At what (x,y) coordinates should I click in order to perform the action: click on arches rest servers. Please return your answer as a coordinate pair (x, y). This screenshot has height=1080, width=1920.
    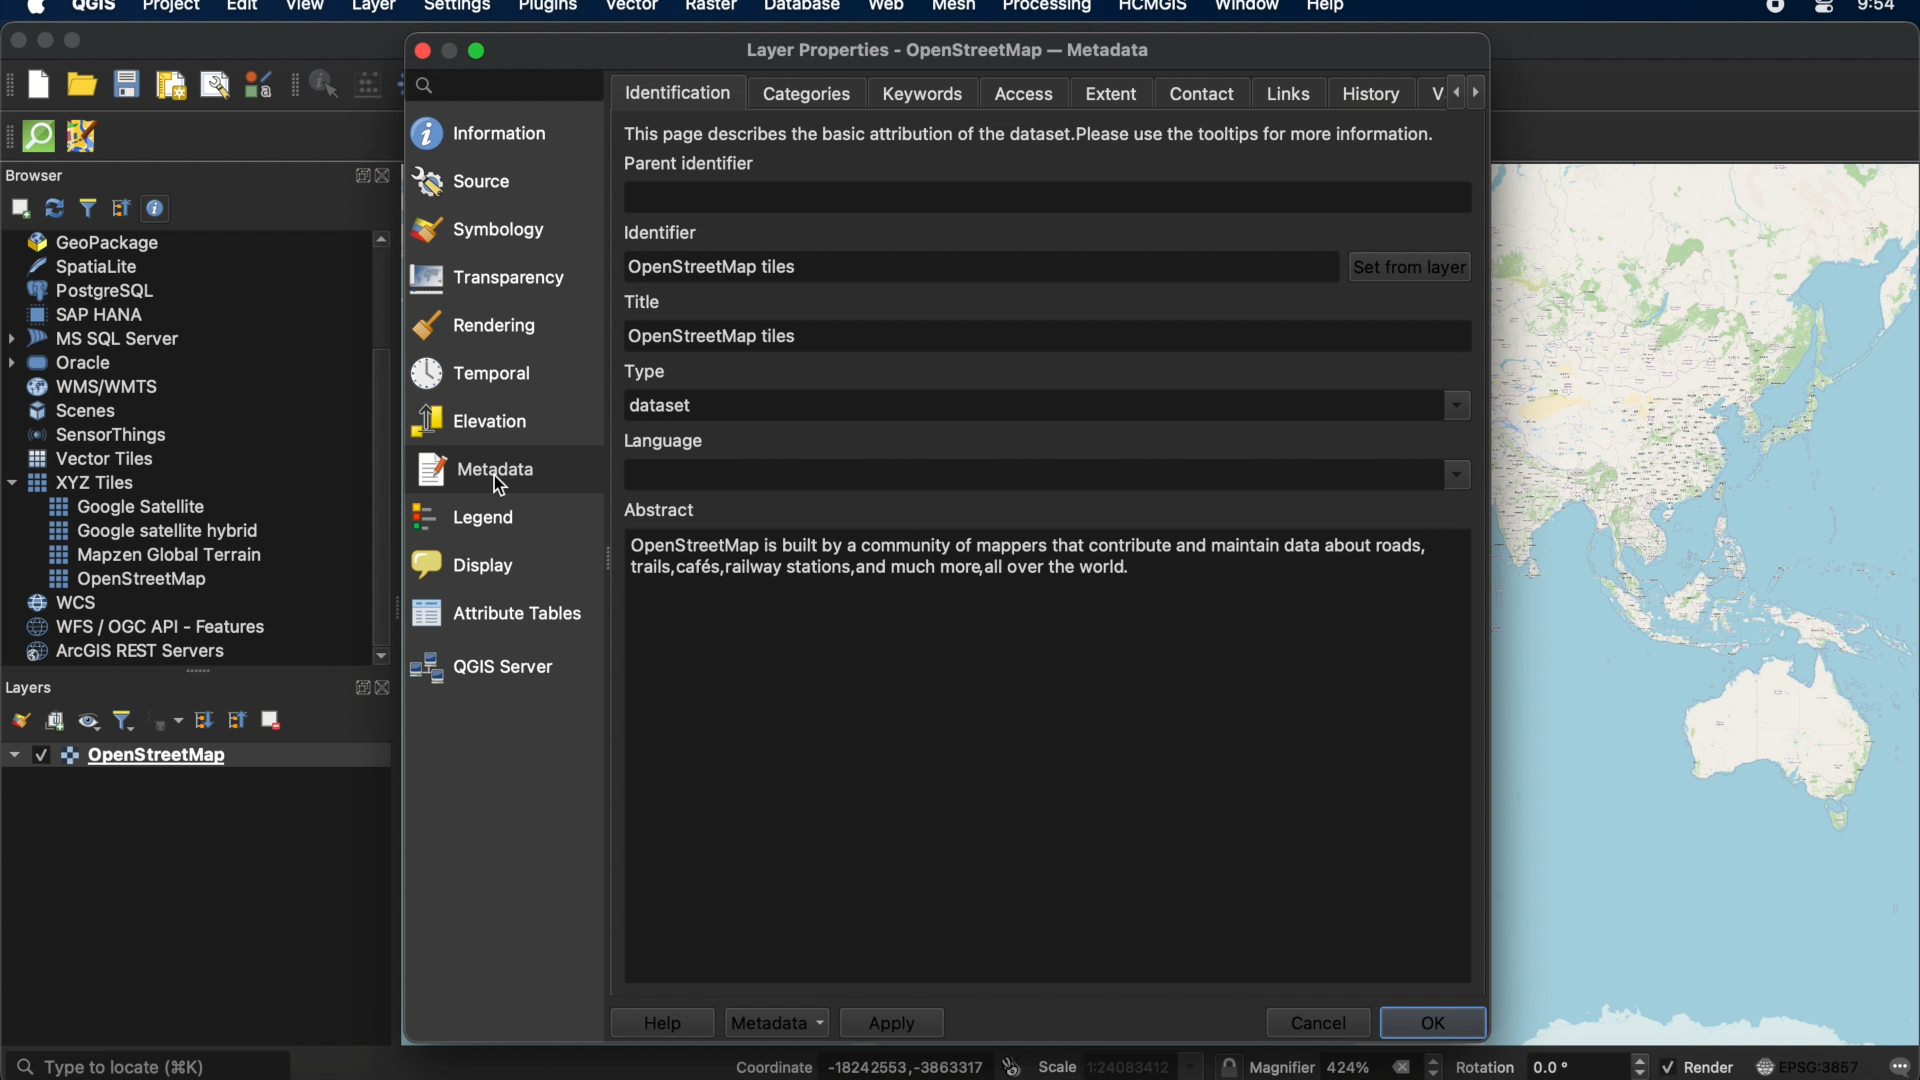
    Looking at the image, I should click on (133, 653).